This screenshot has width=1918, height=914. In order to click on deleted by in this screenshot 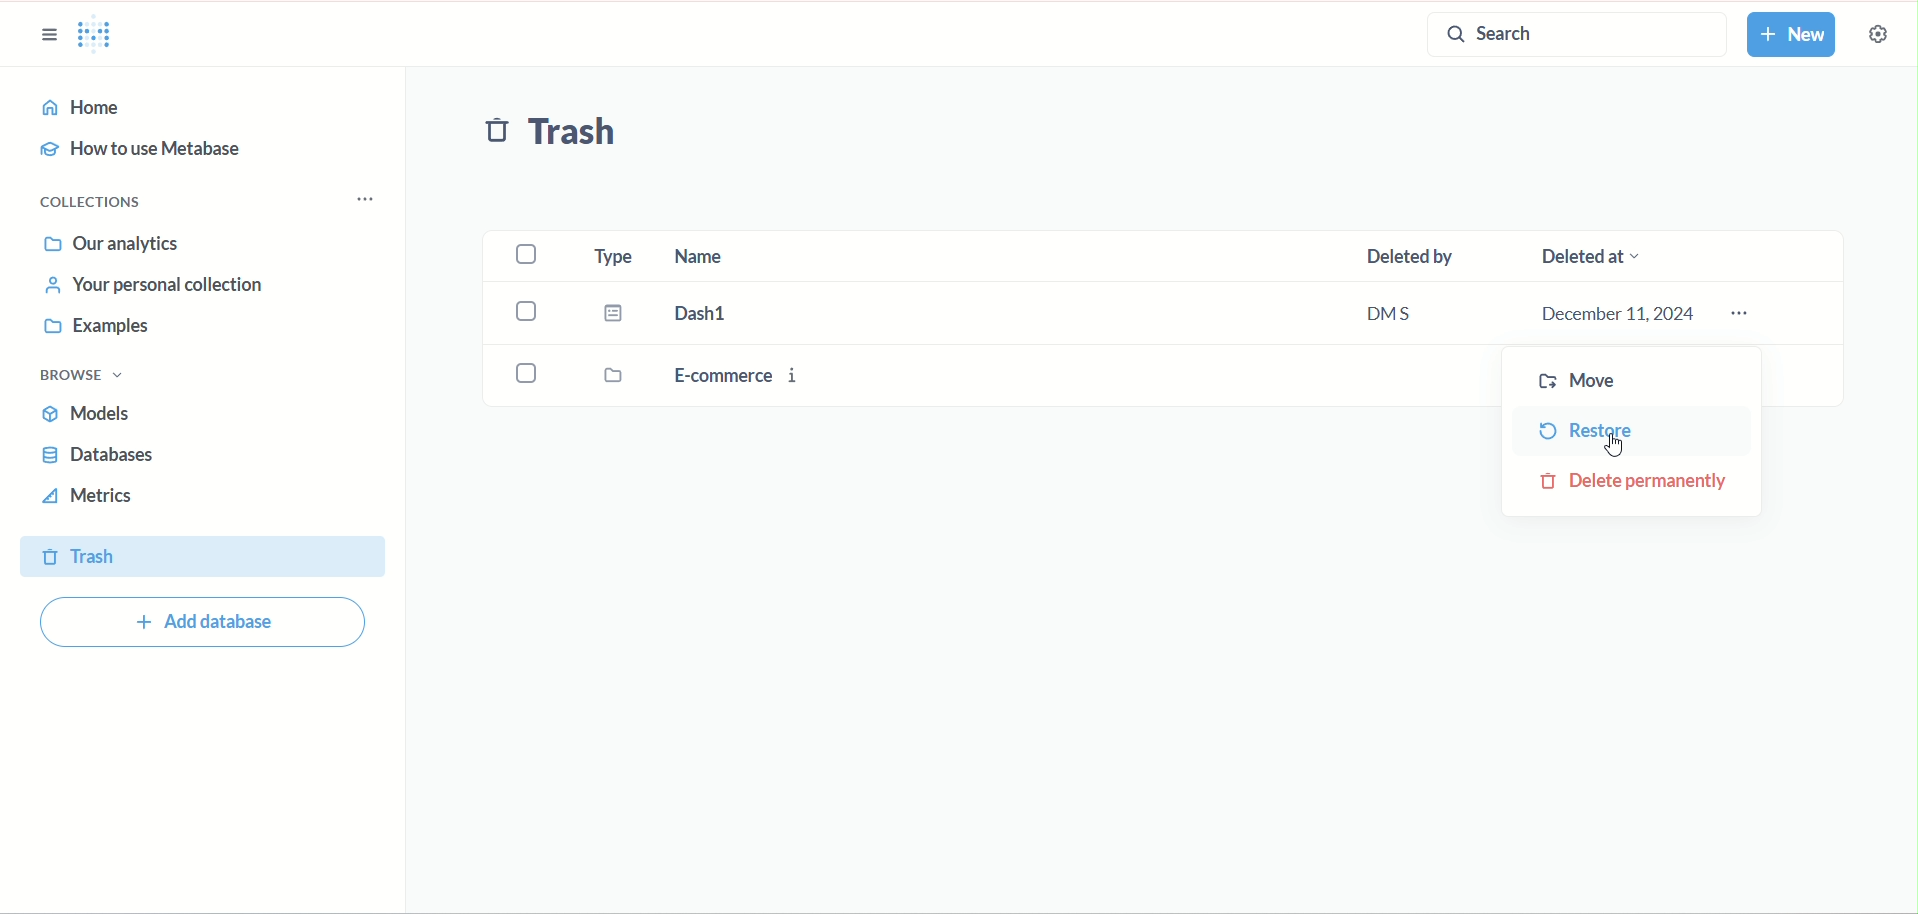, I will do `click(1421, 255)`.